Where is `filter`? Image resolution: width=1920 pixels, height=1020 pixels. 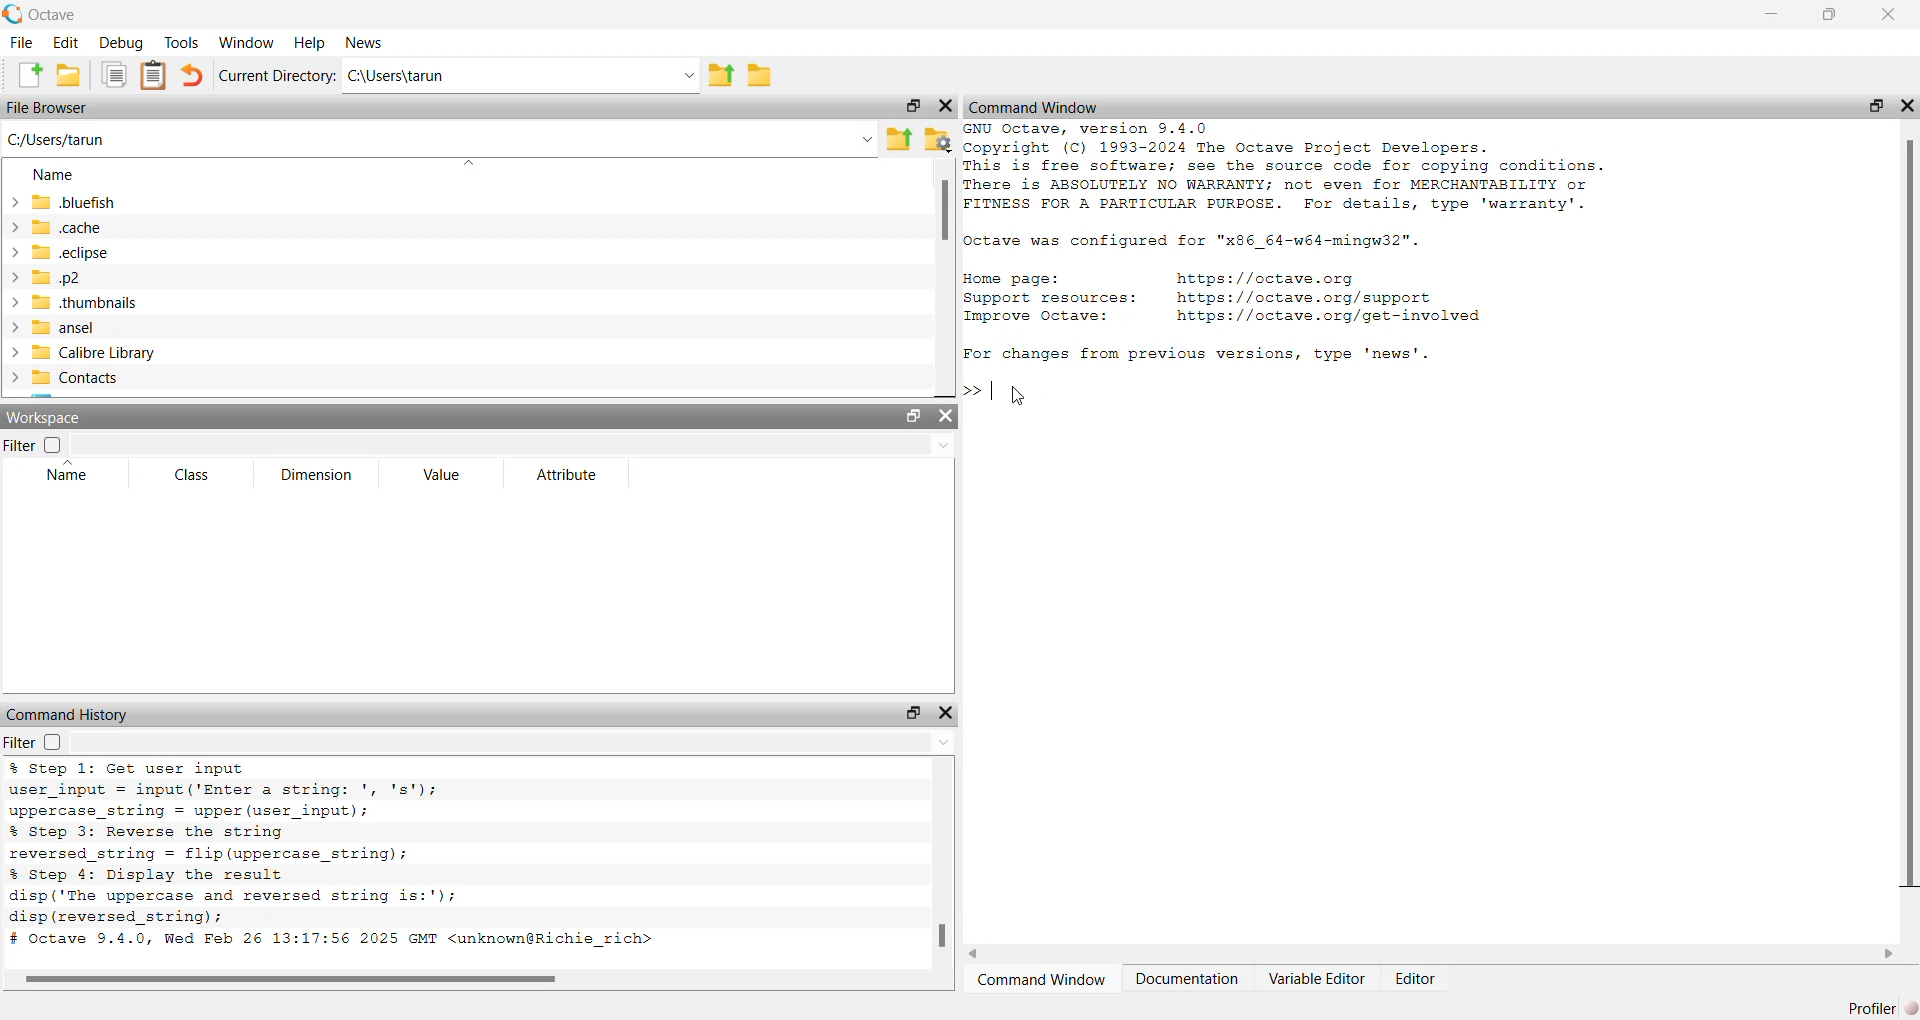
filter is located at coordinates (40, 742).